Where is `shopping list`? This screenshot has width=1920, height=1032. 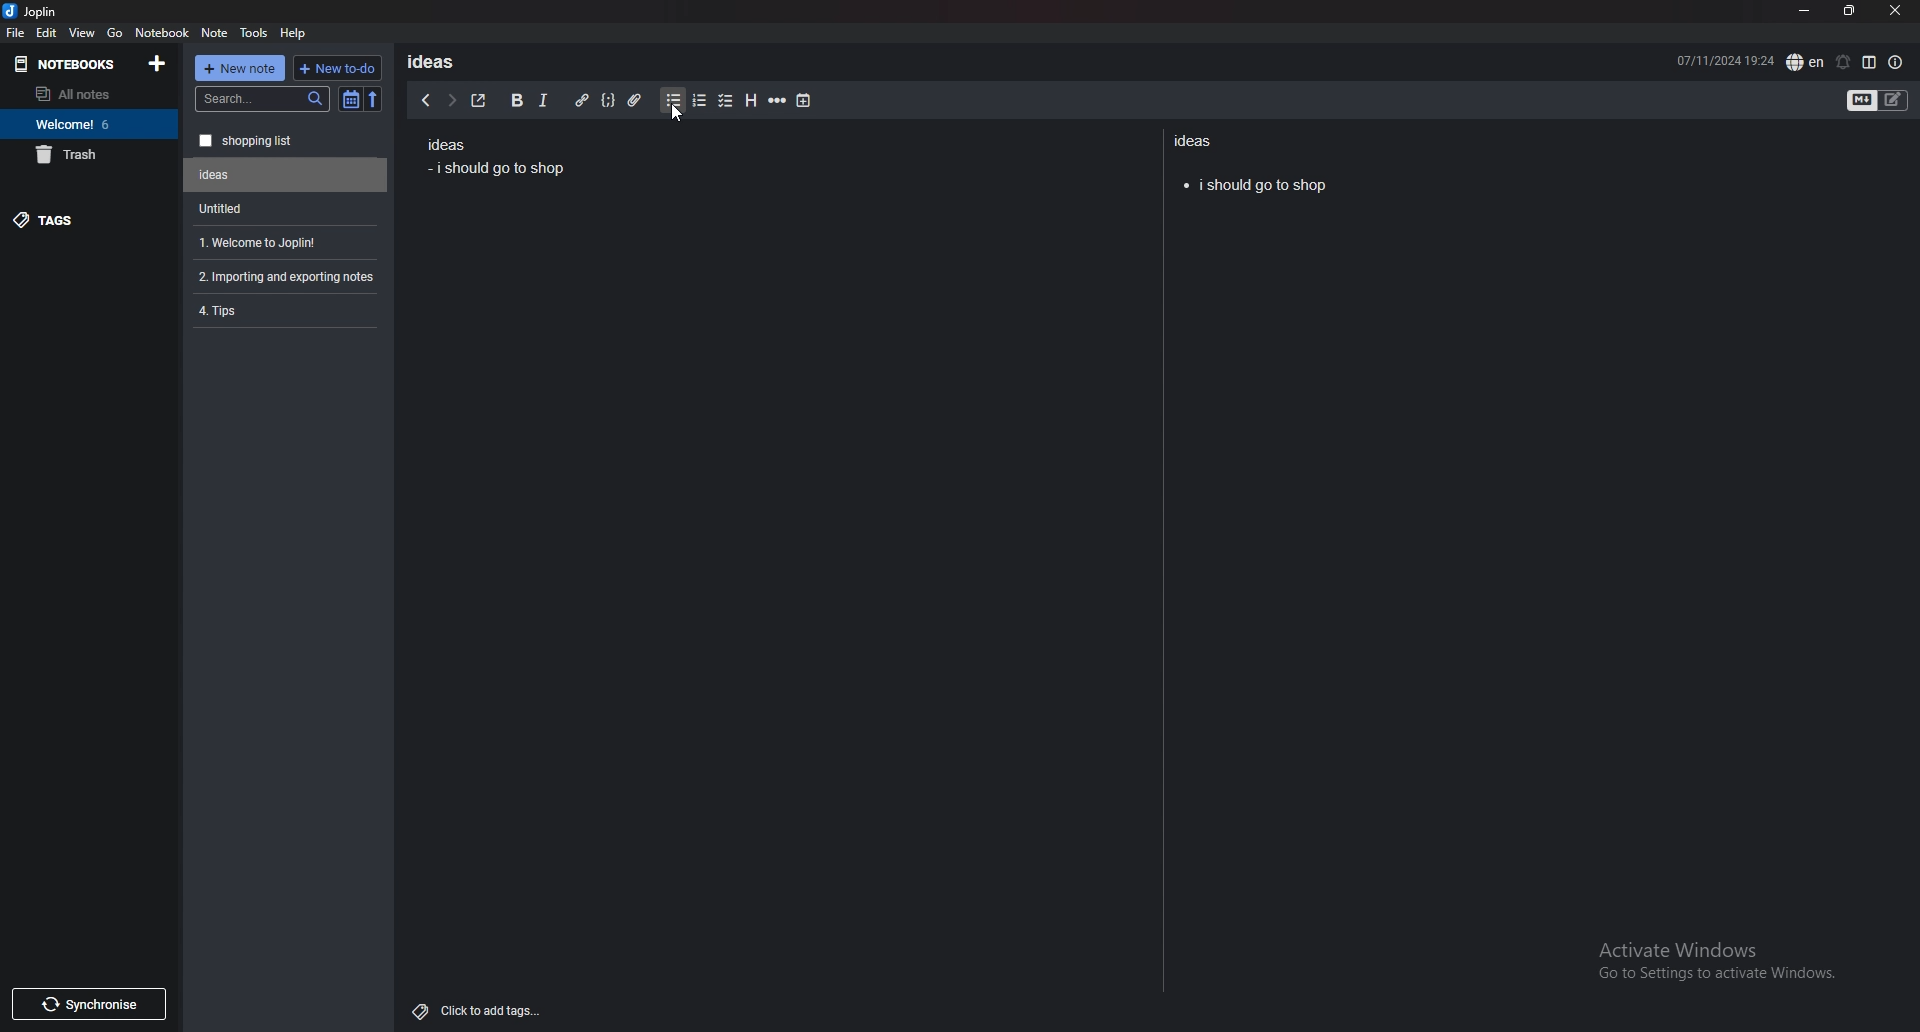
shopping list is located at coordinates (286, 141).